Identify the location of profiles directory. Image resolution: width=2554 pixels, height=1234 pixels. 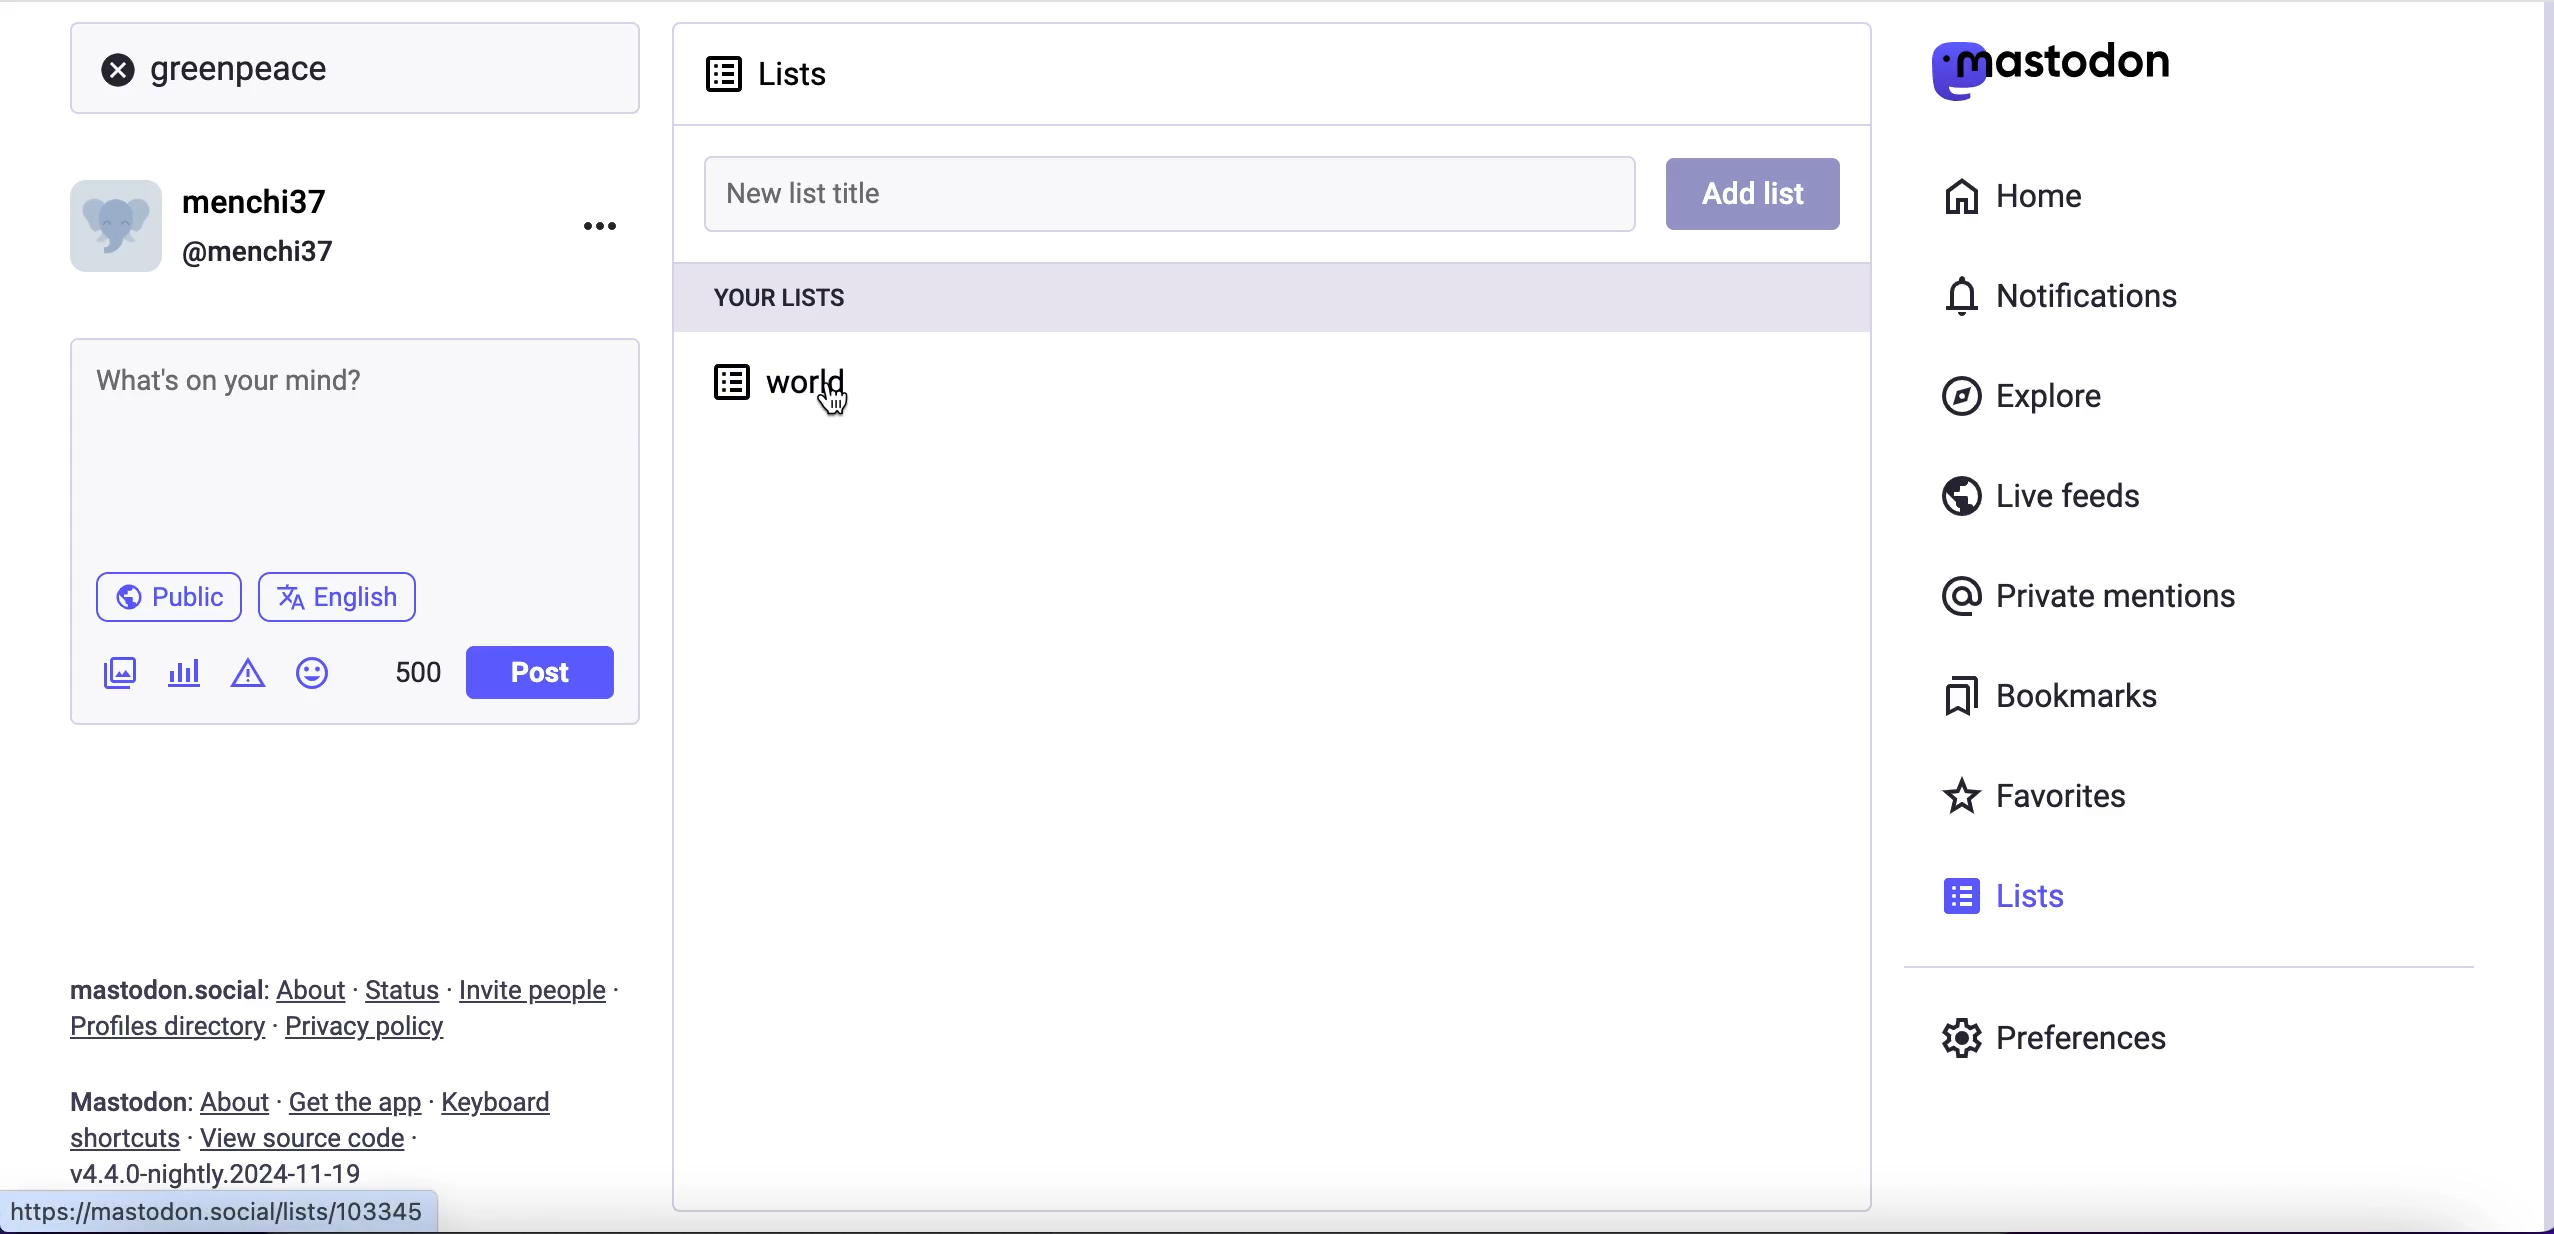
(155, 1030).